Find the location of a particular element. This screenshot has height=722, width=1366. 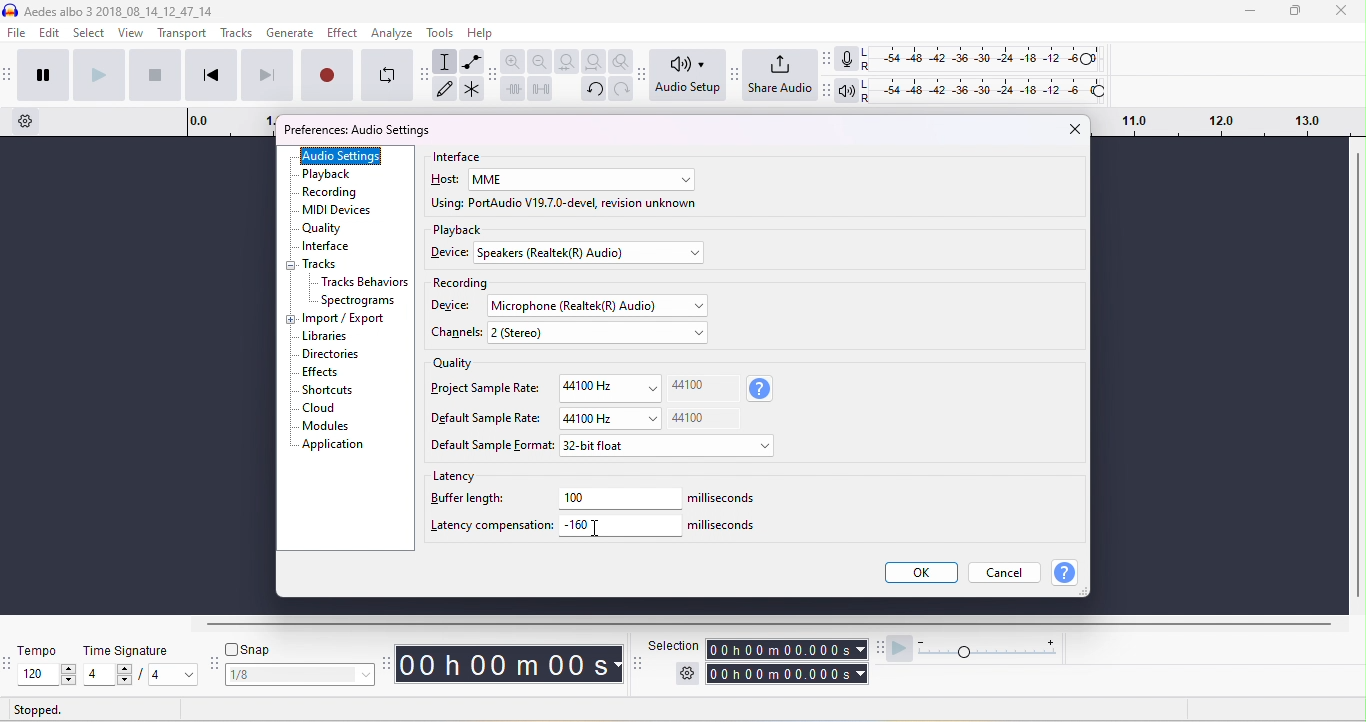

select time parameter is located at coordinates (860, 649).